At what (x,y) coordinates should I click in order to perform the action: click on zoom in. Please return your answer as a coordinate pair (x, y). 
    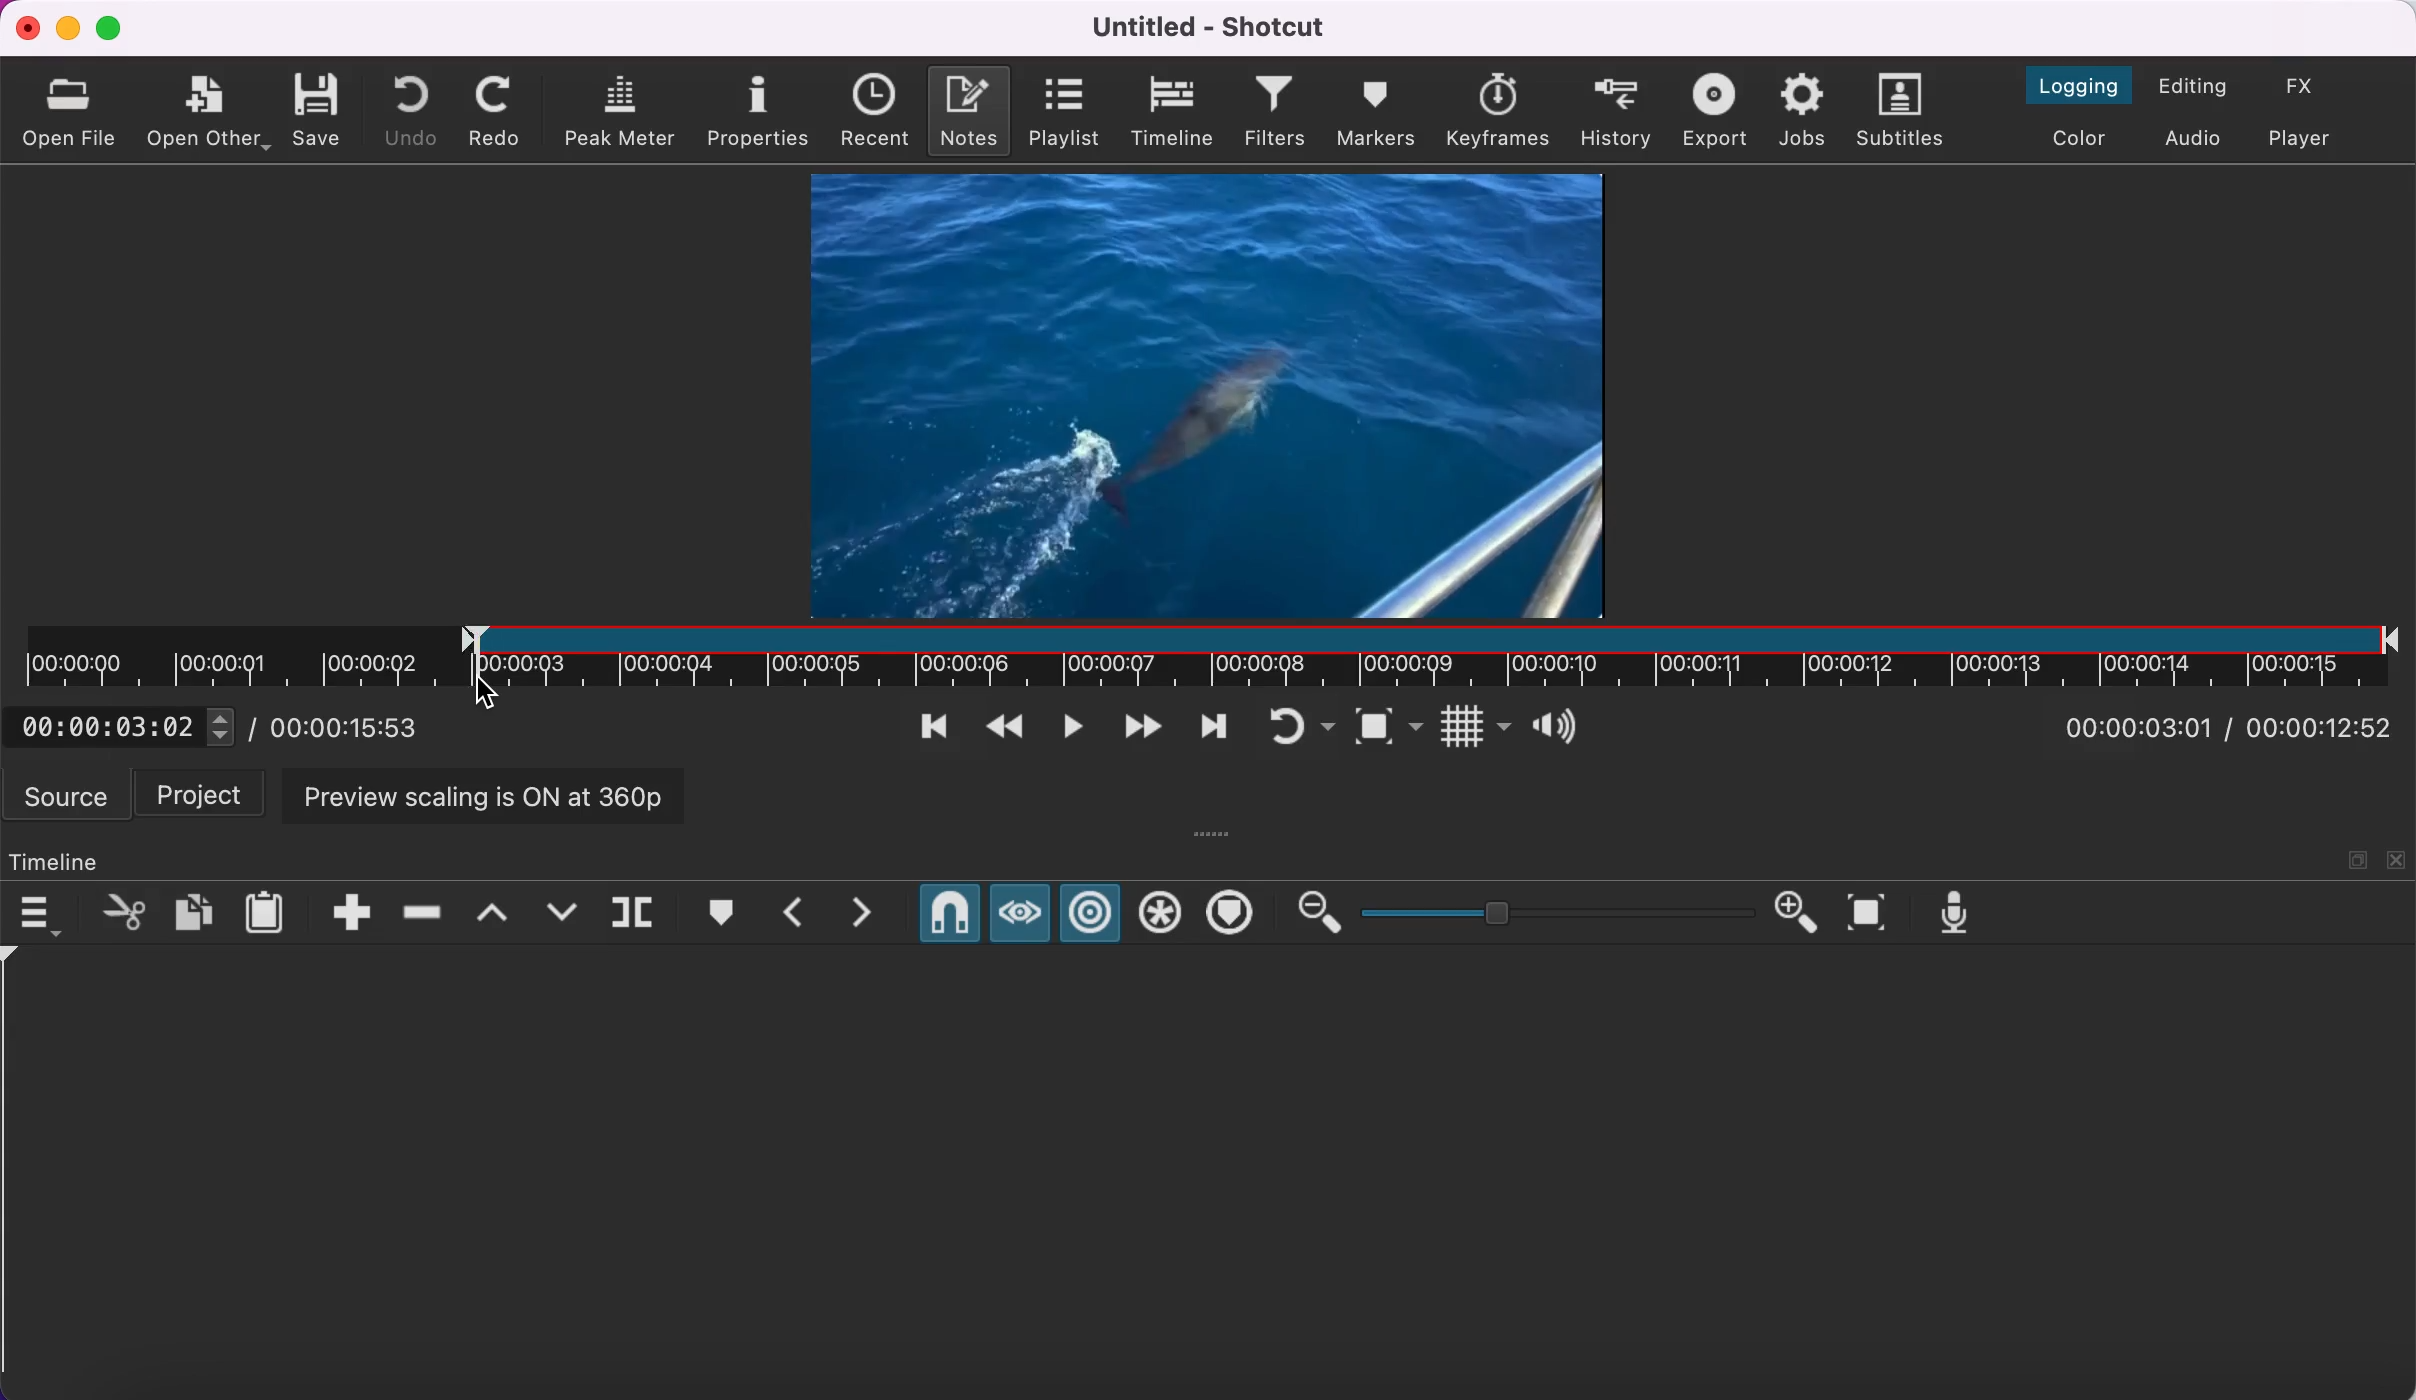
    Looking at the image, I should click on (1801, 913).